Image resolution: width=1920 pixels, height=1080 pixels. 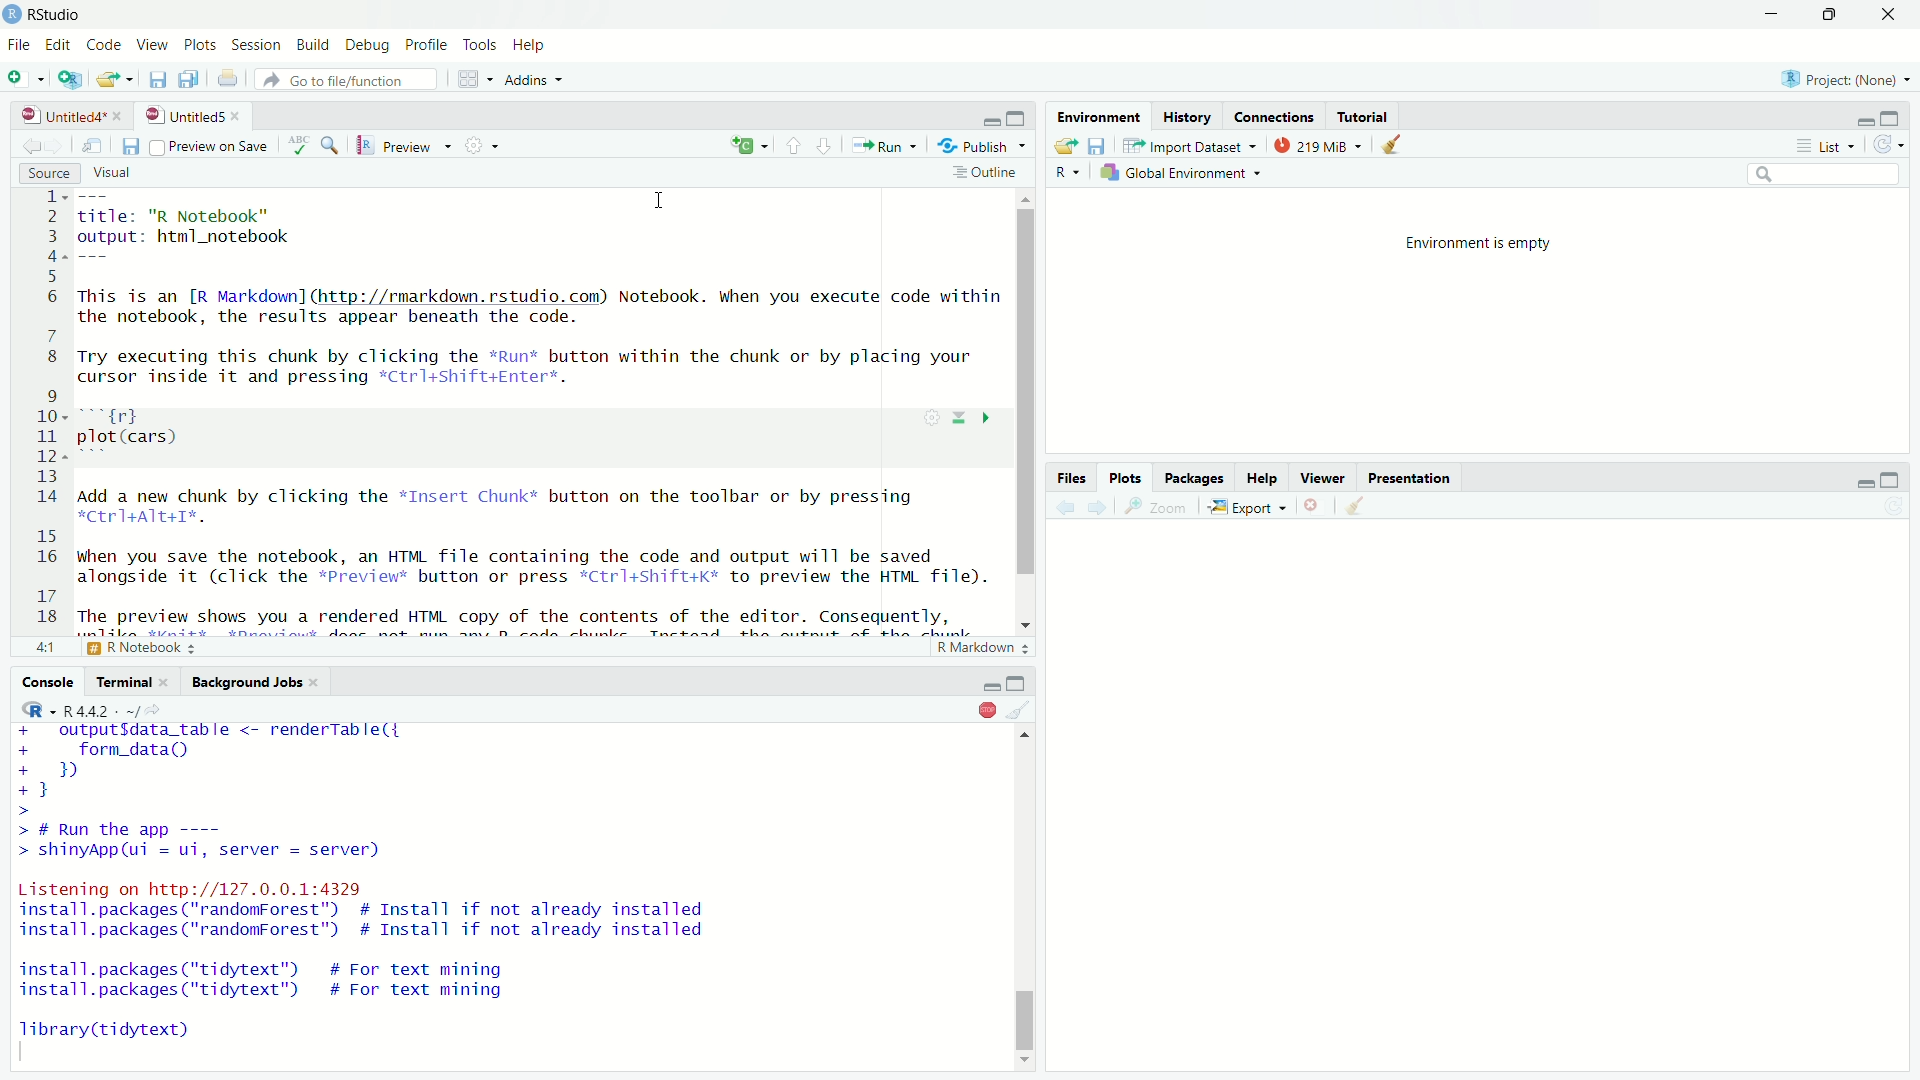 I want to click on Show in new window, so click(x=93, y=144).